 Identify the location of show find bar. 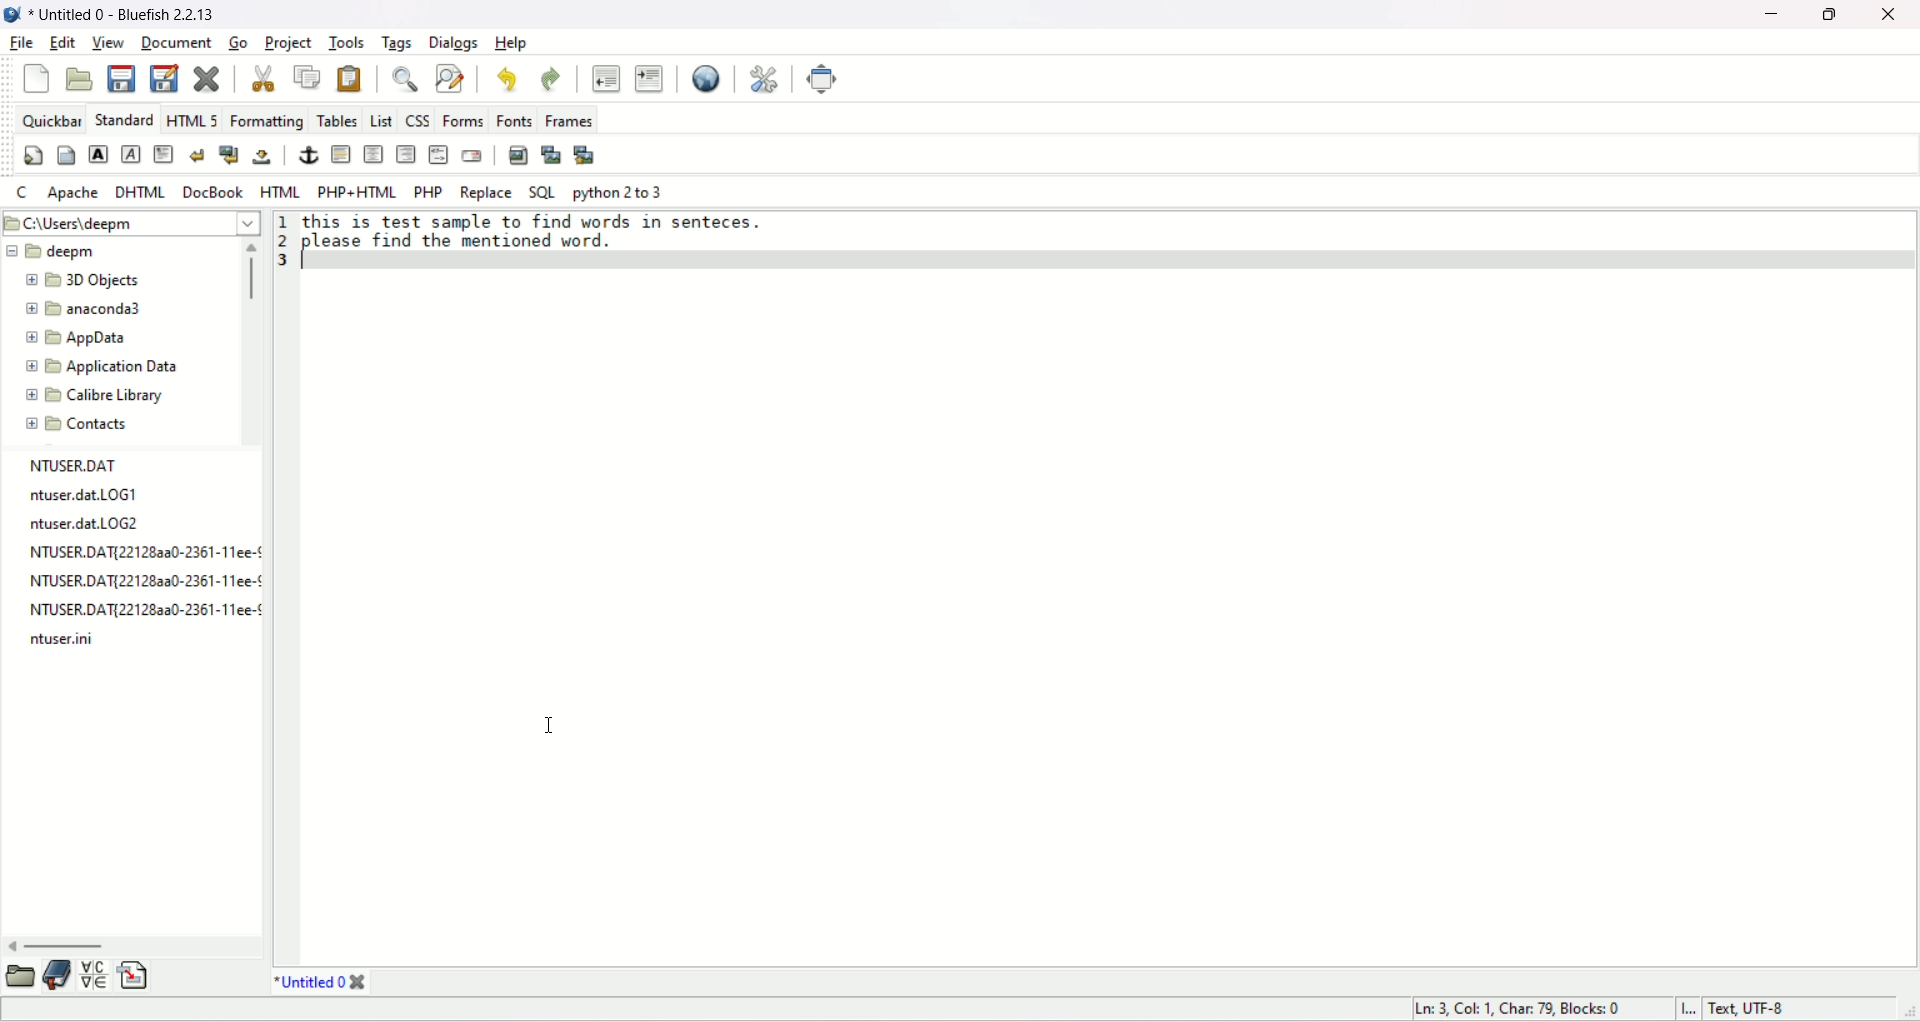
(404, 76).